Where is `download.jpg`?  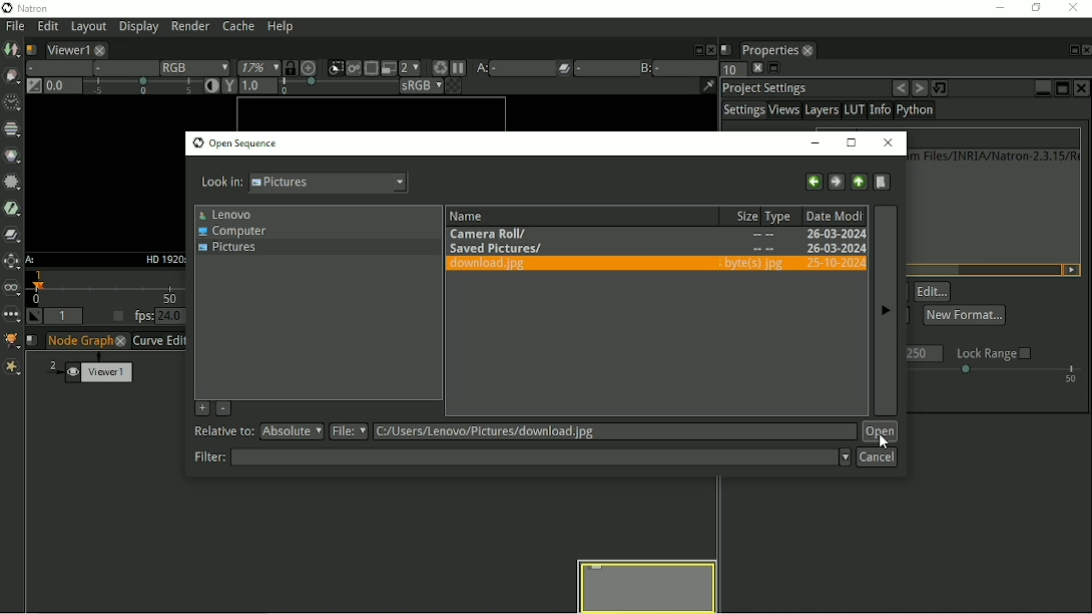 download.jpg is located at coordinates (495, 265).